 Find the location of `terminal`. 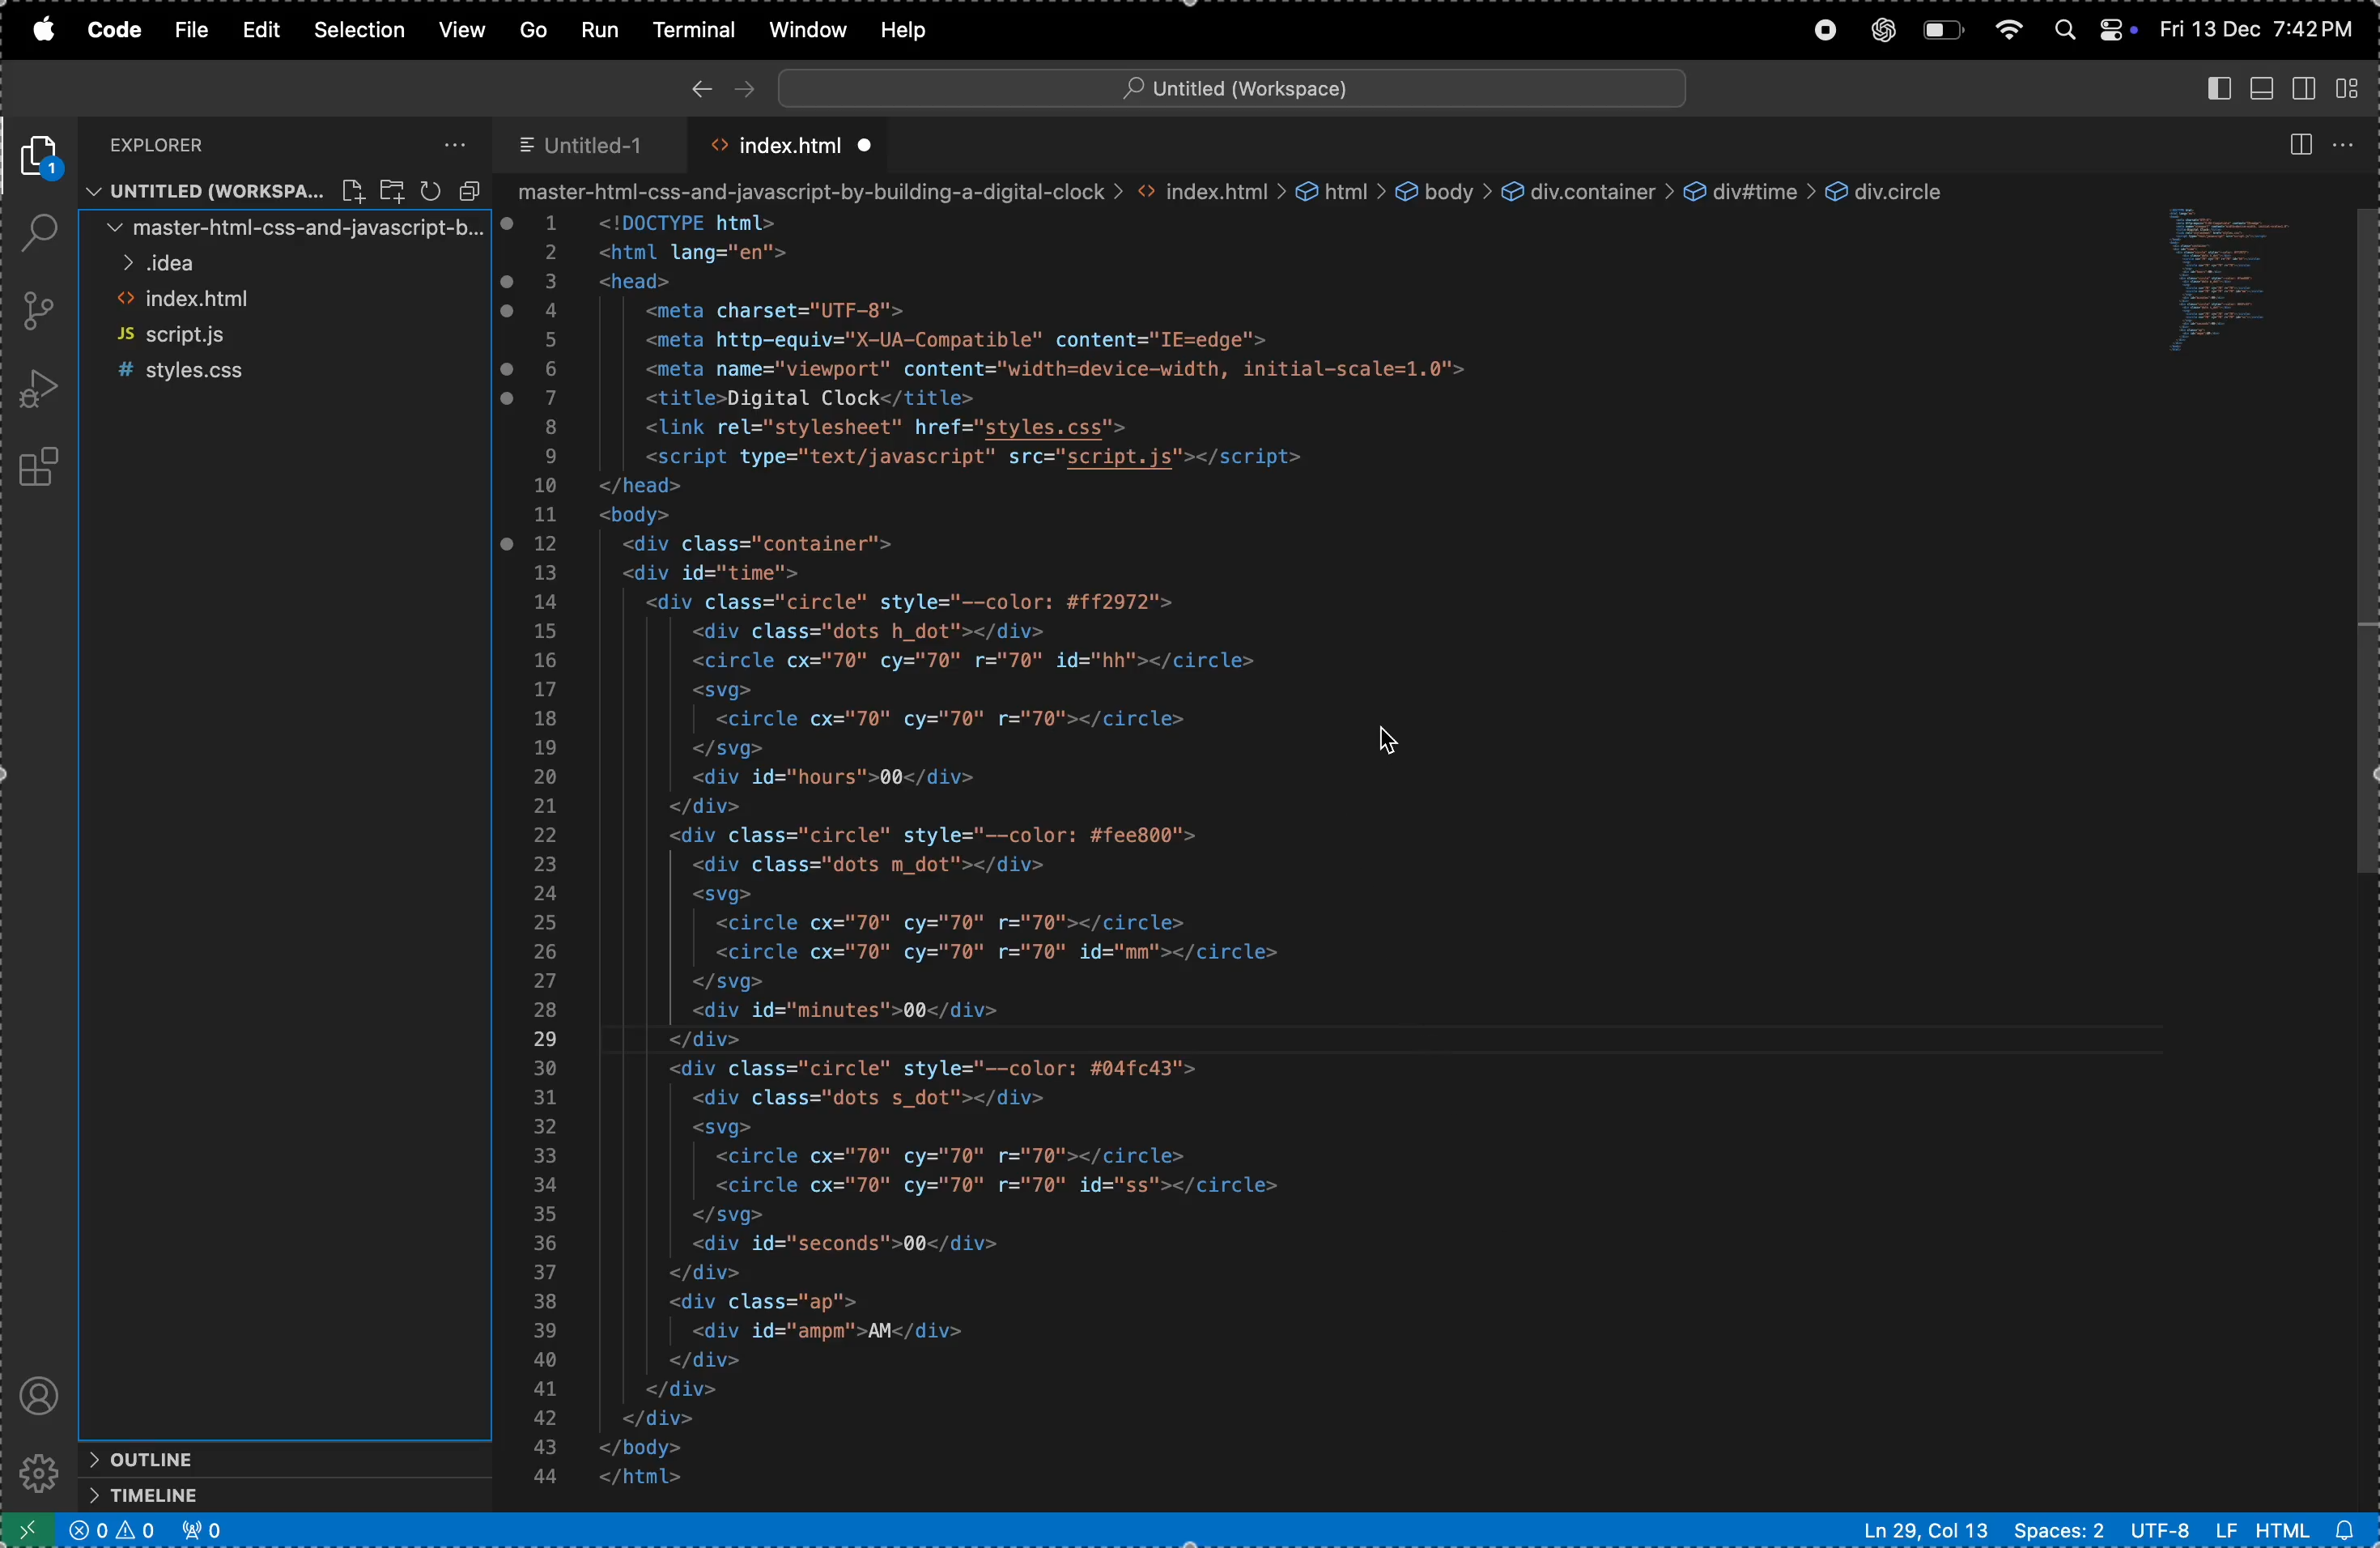

terminal is located at coordinates (697, 28).